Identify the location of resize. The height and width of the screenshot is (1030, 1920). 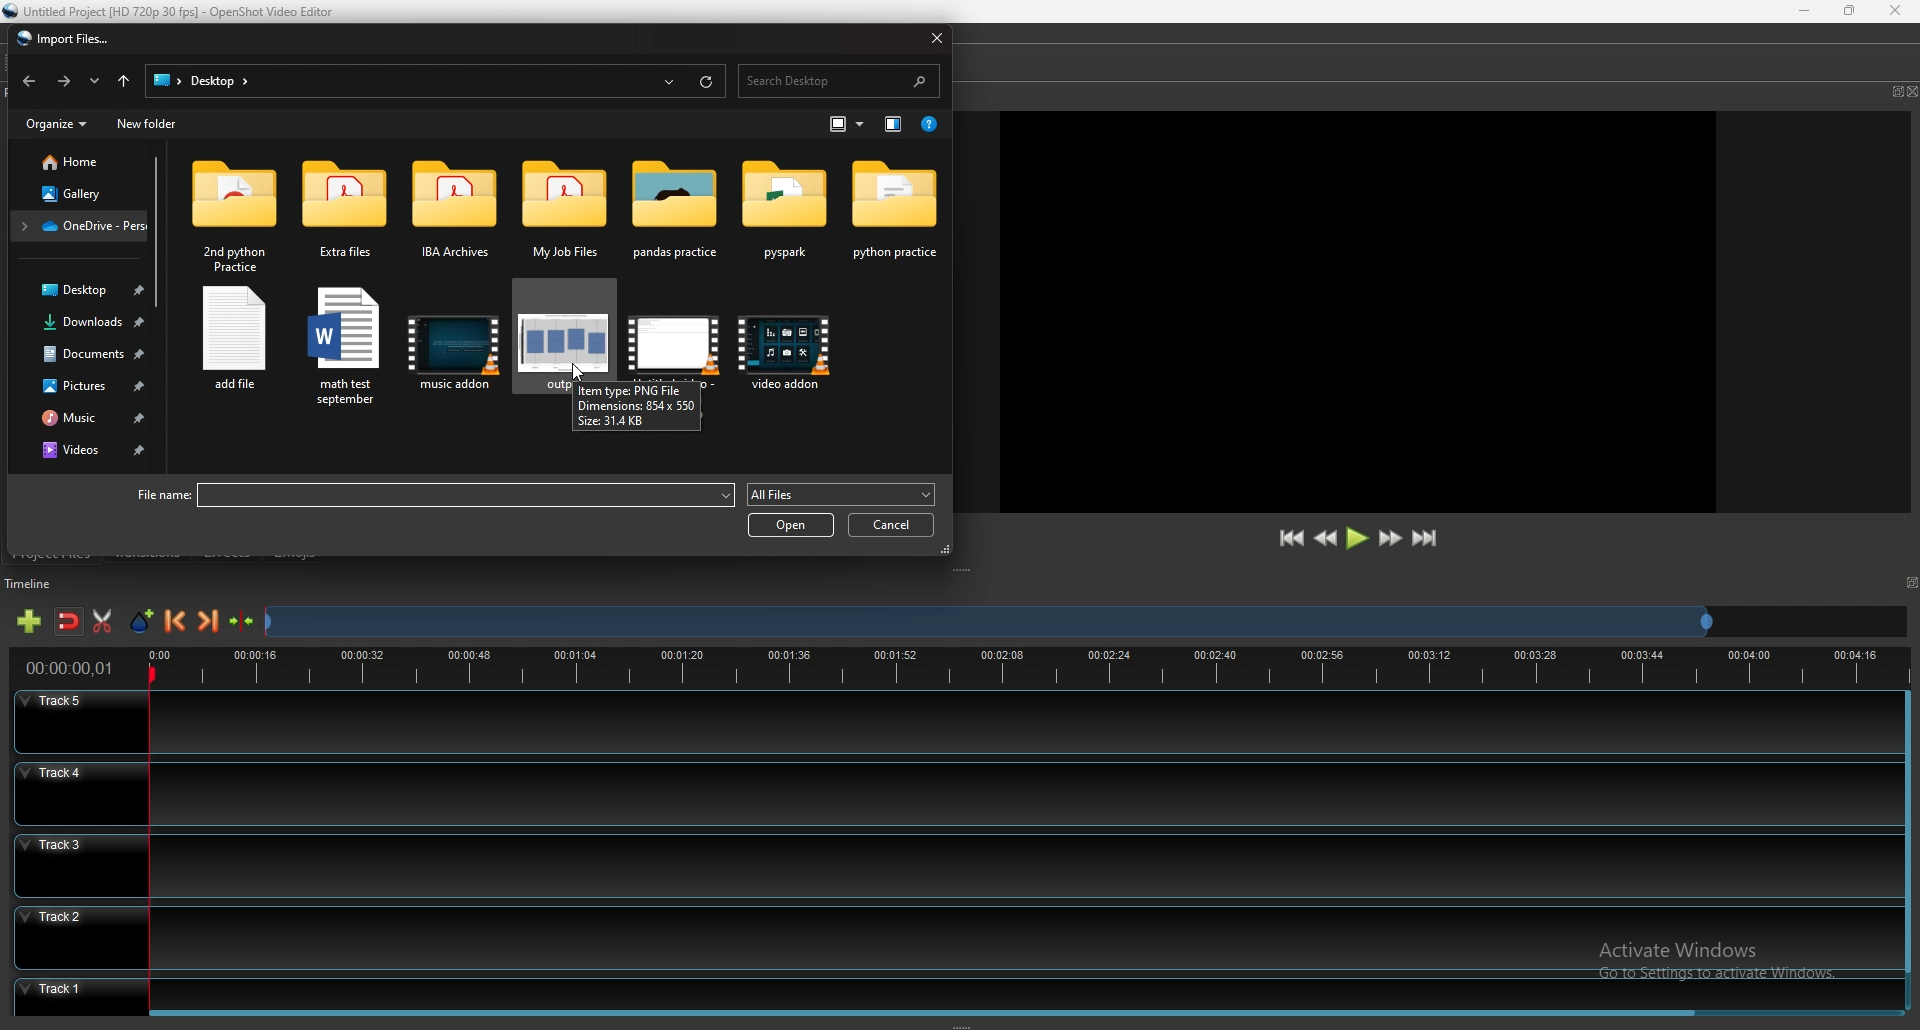
(1850, 10).